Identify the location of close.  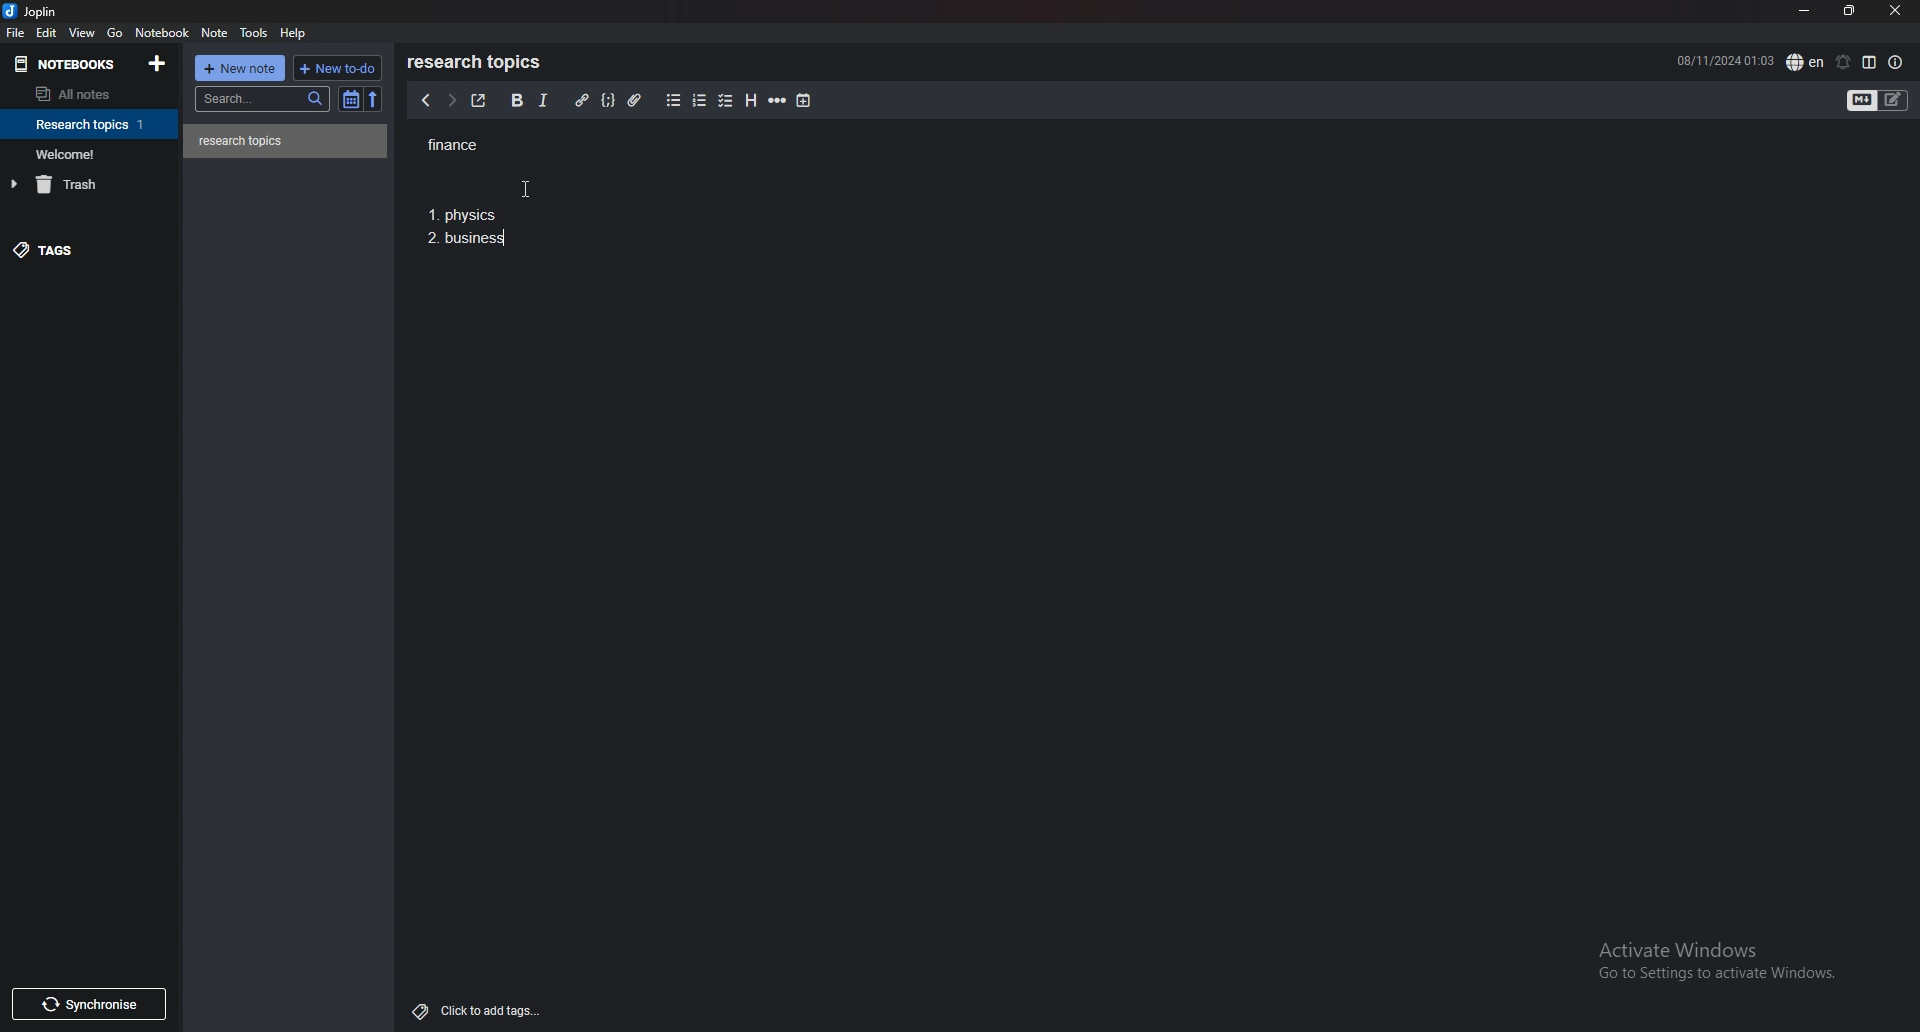
(1895, 12).